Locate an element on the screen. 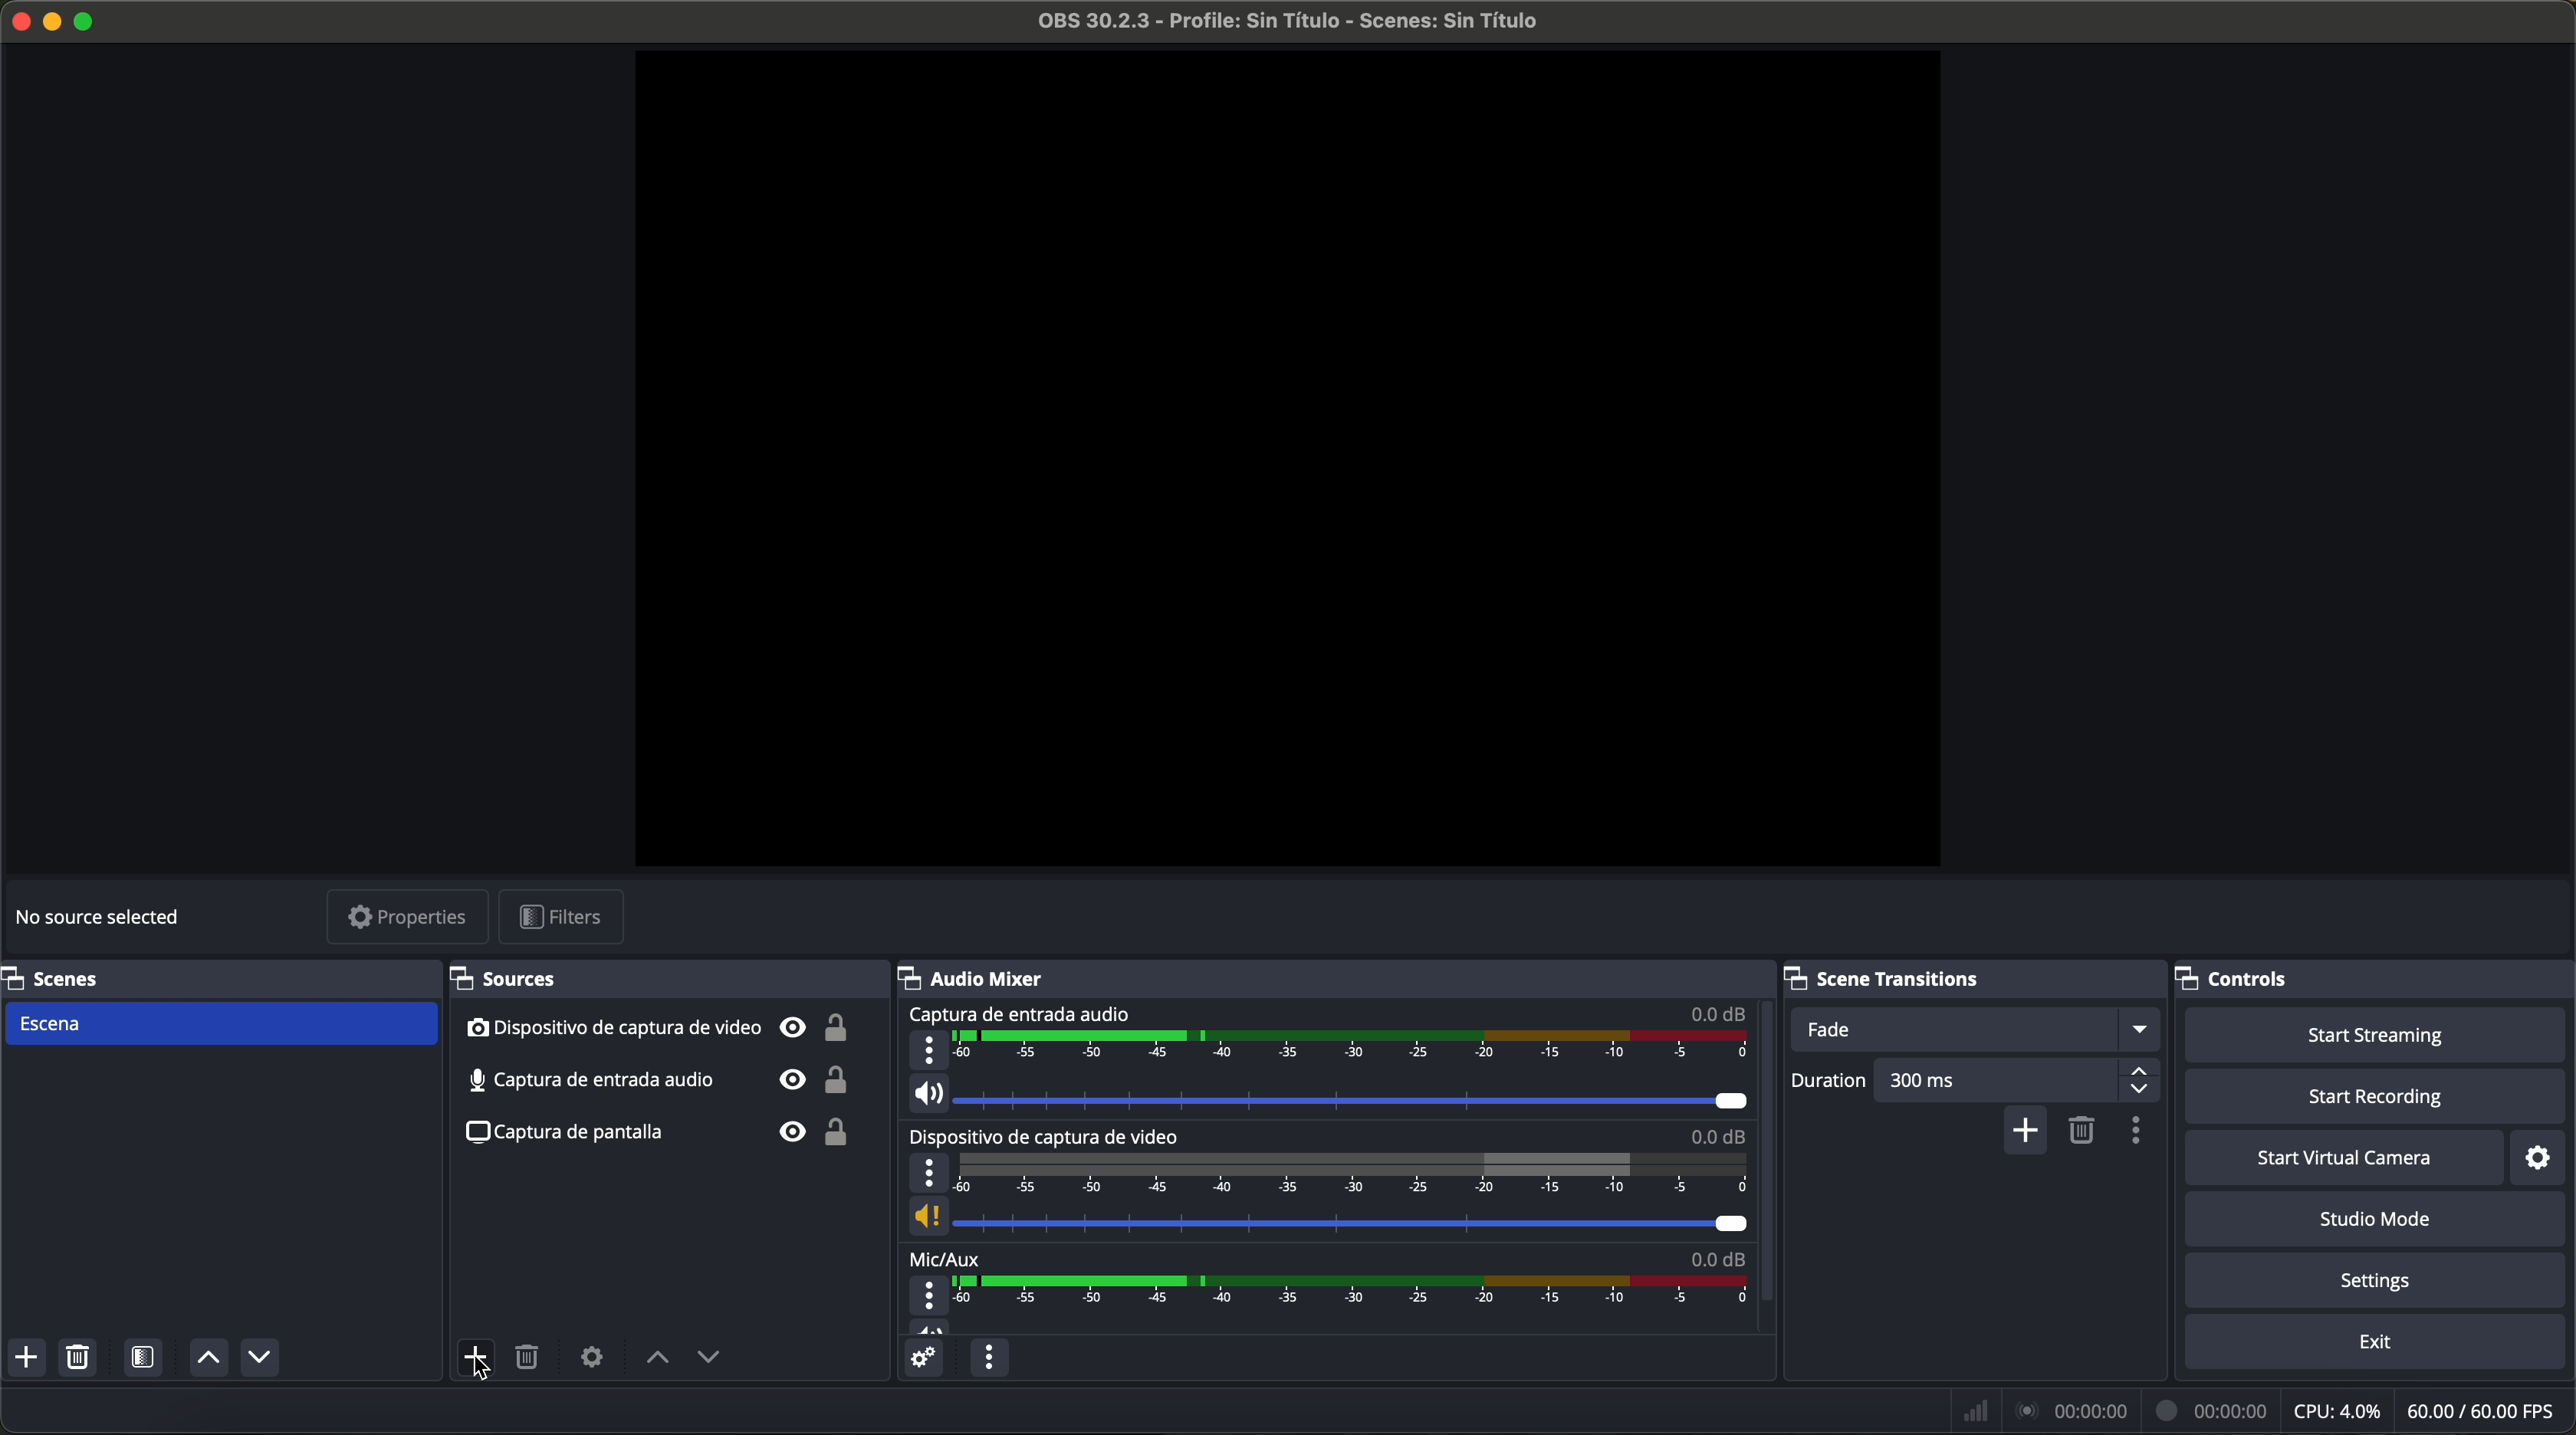  move source up is located at coordinates (657, 1358).